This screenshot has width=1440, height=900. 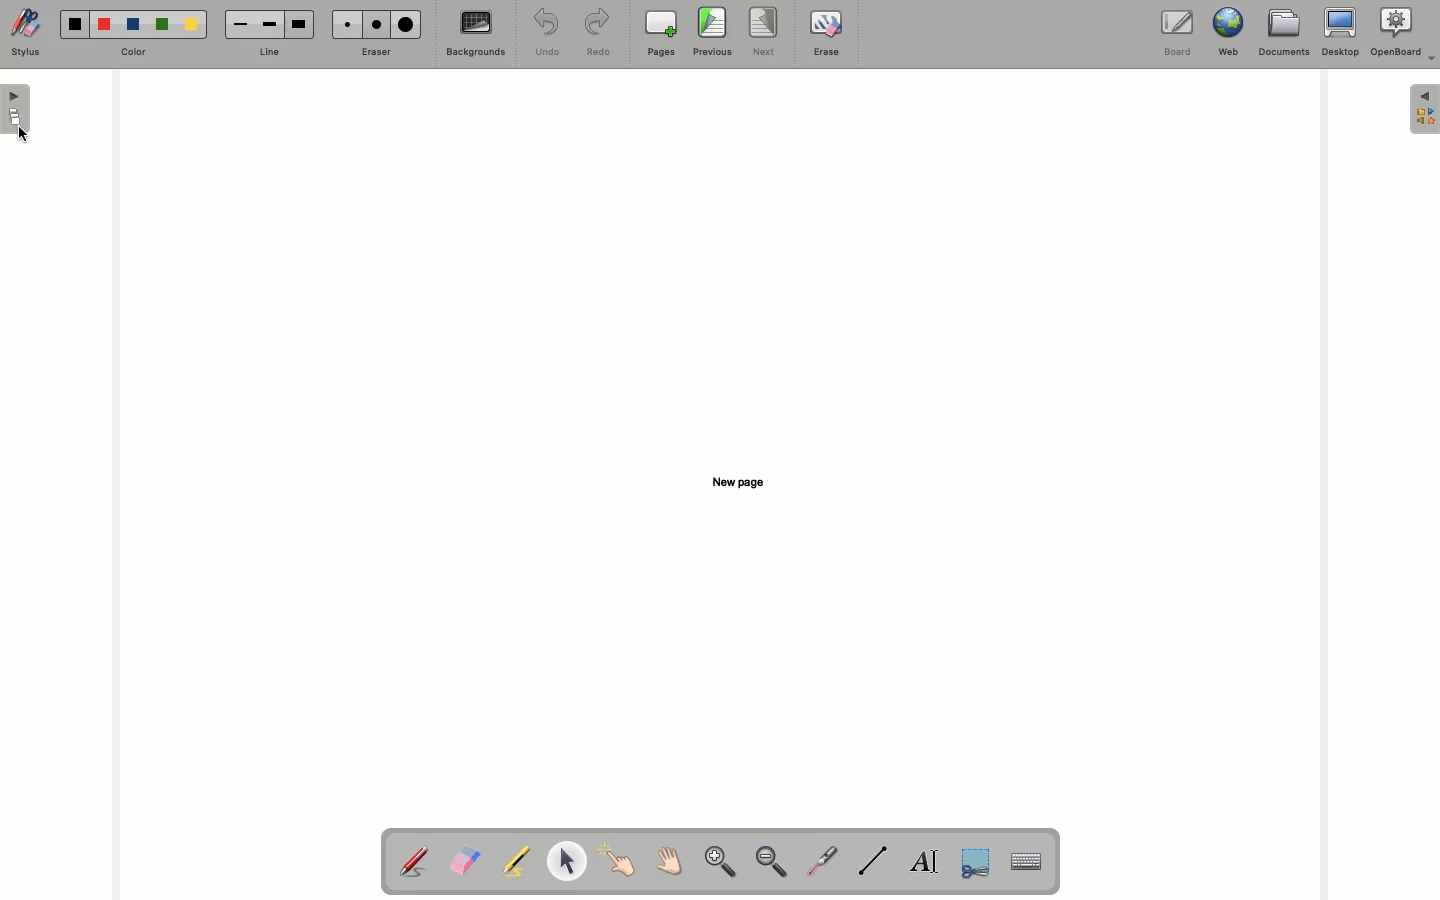 I want to click on Previous, so click(x=713, y=32).